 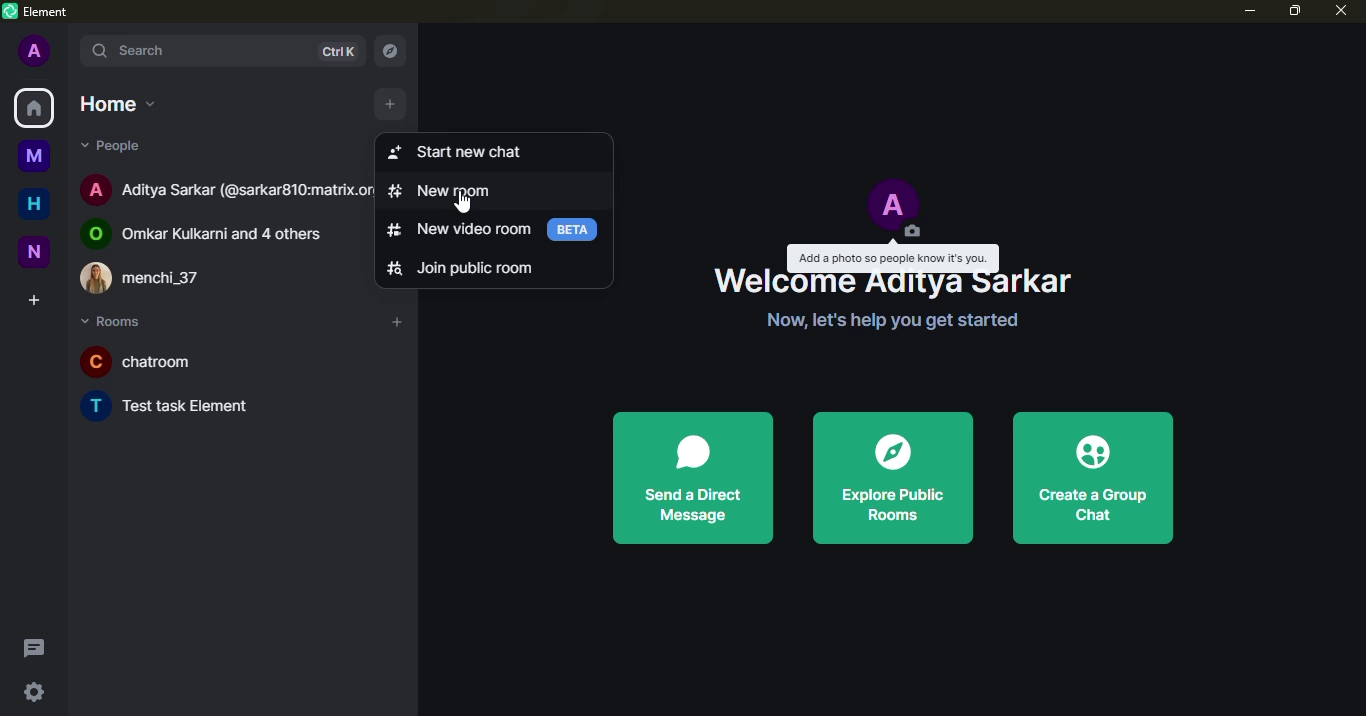 I want to click on profile pic, so click(x=893, y=207).